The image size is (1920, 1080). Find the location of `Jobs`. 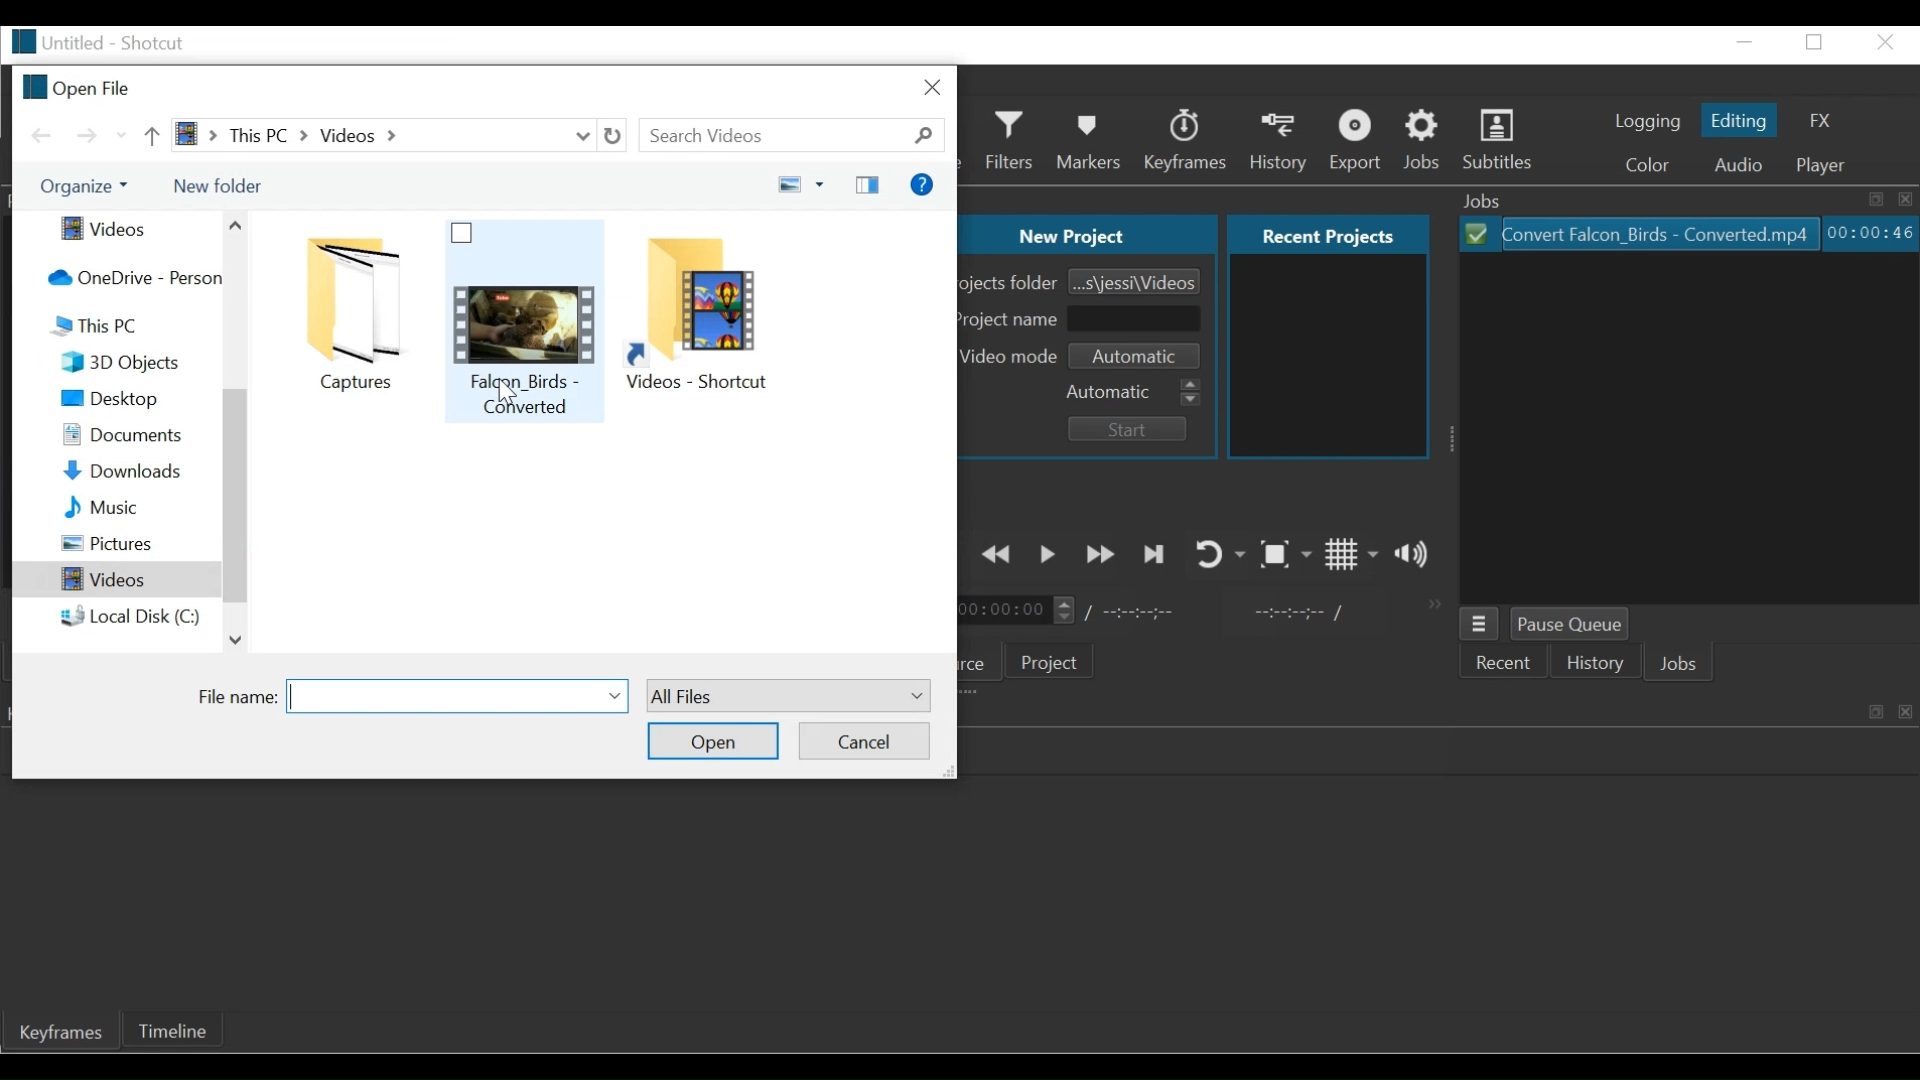

Jobs is located at coordinates (1685, 200).